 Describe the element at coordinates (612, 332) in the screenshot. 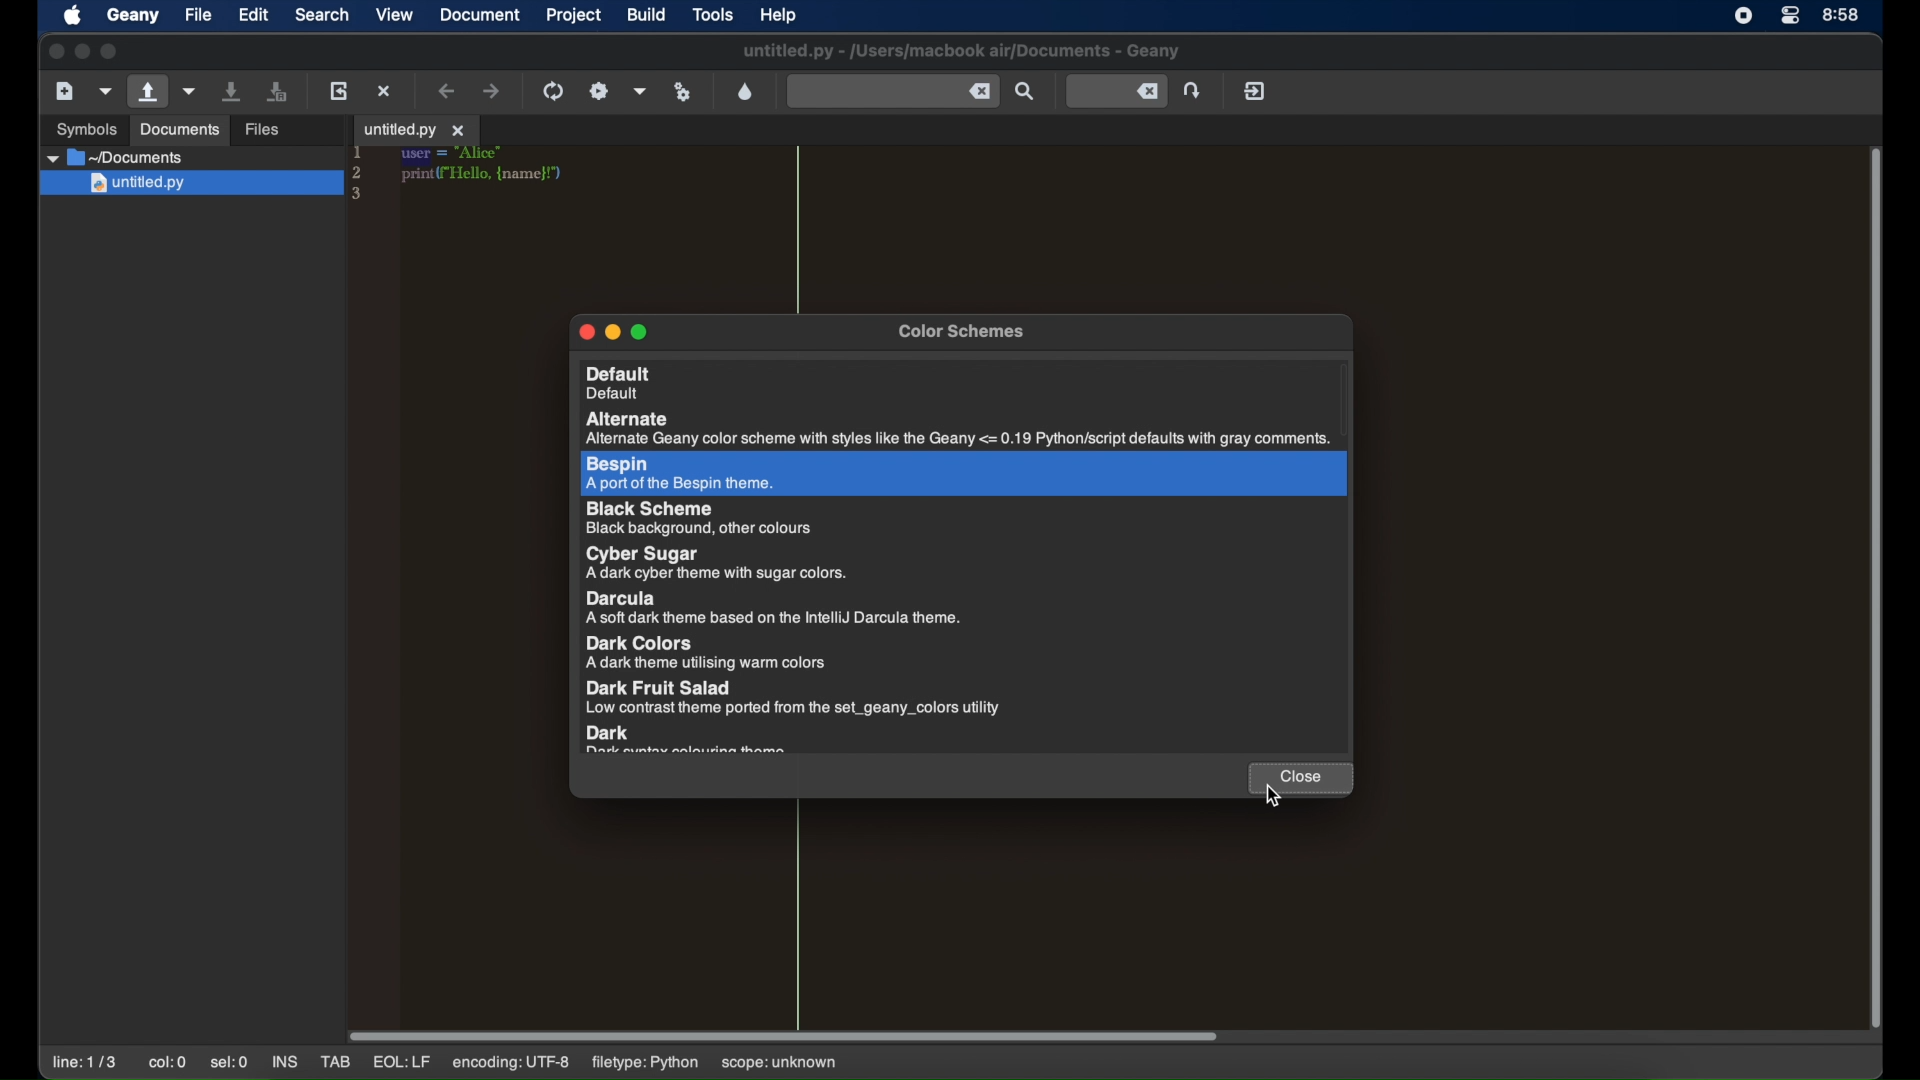

I see `minimize` at that location.